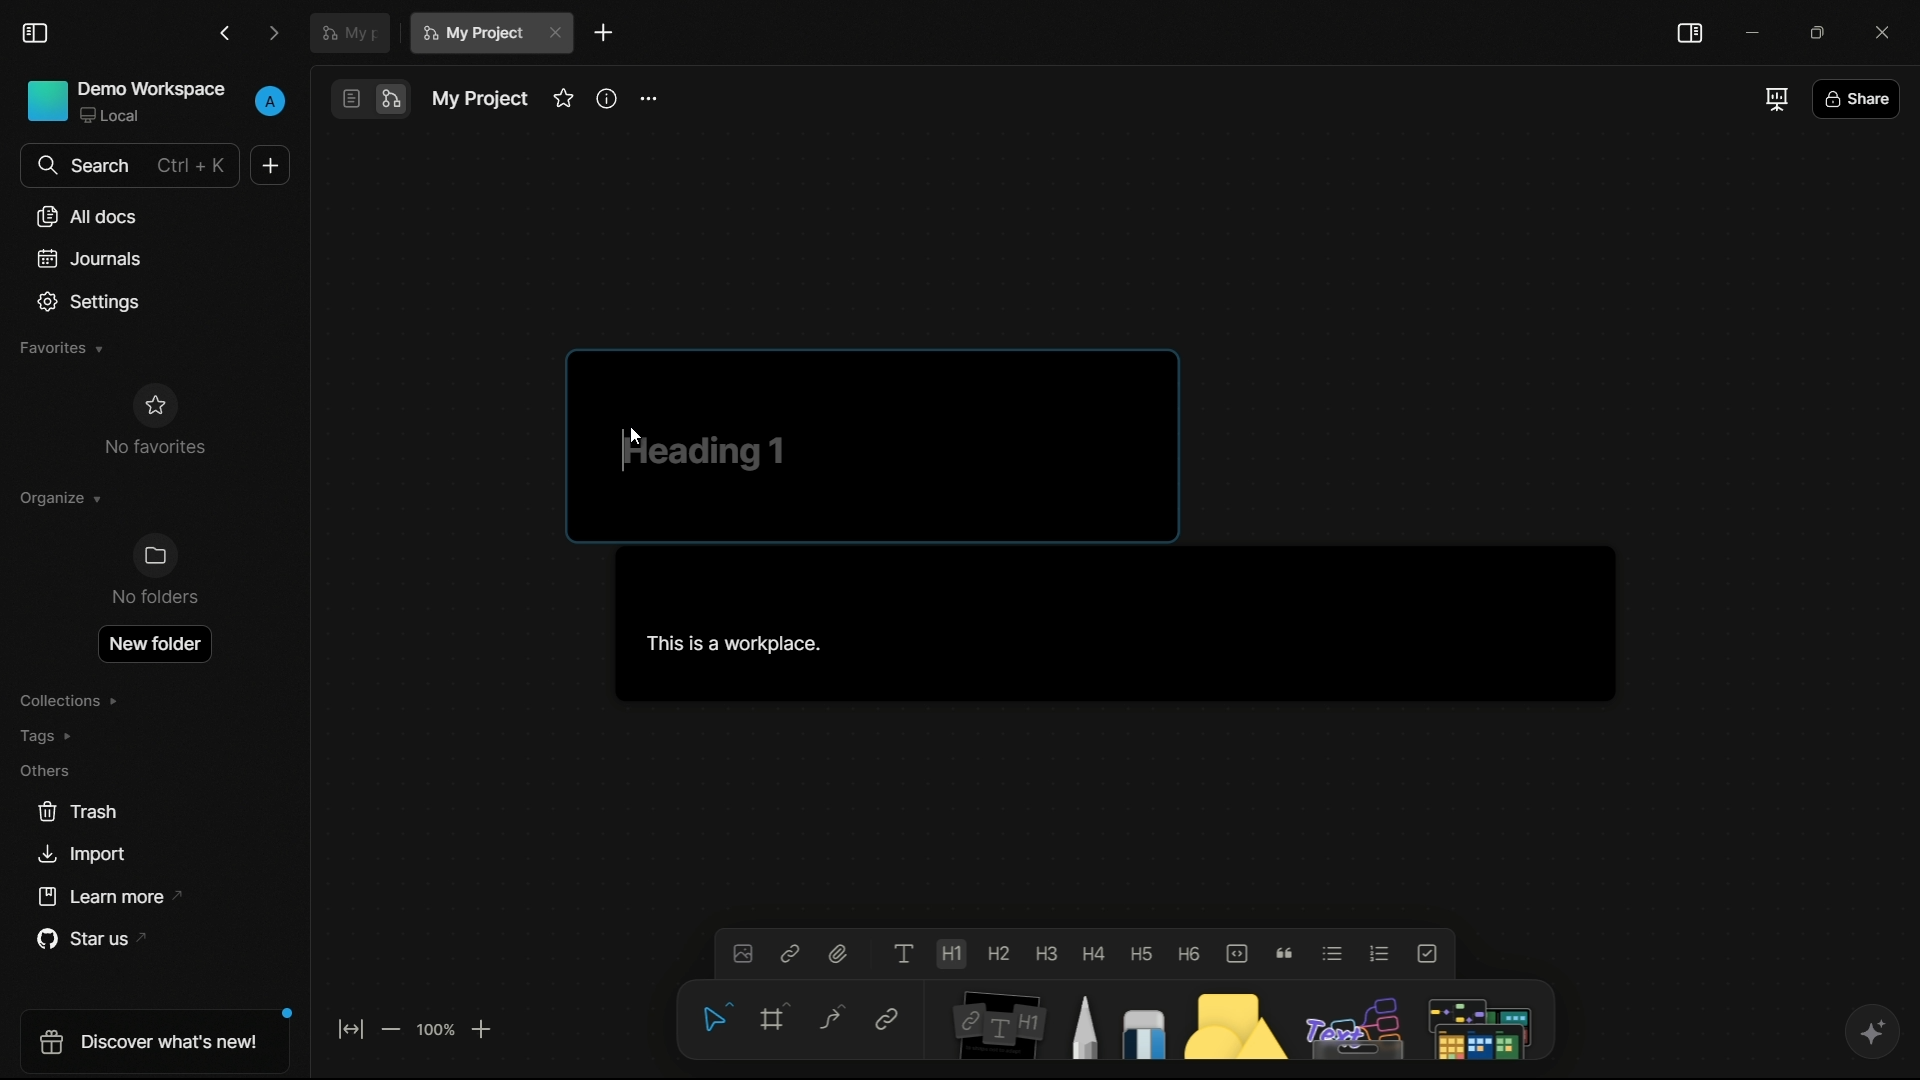 This screenshot has height=1080, width=1920. I want to click on heading 6, so click(1192, 949).